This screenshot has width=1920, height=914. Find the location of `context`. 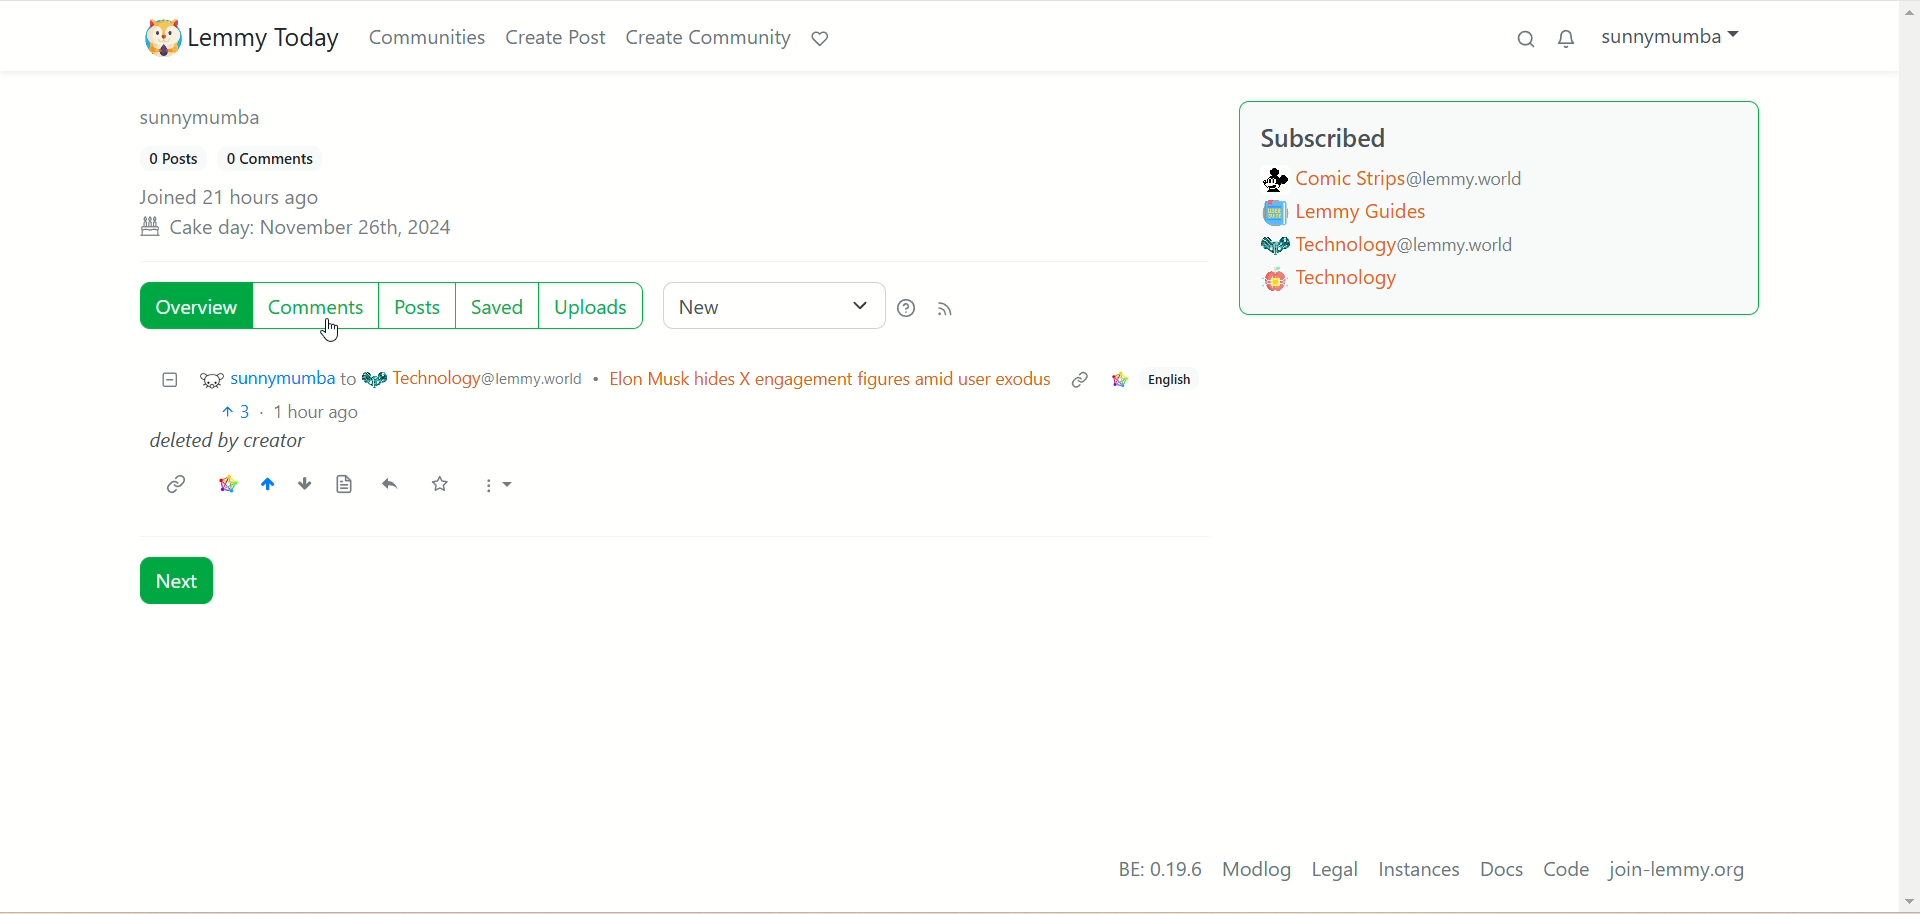

context is located at coordinates (1120, 379).